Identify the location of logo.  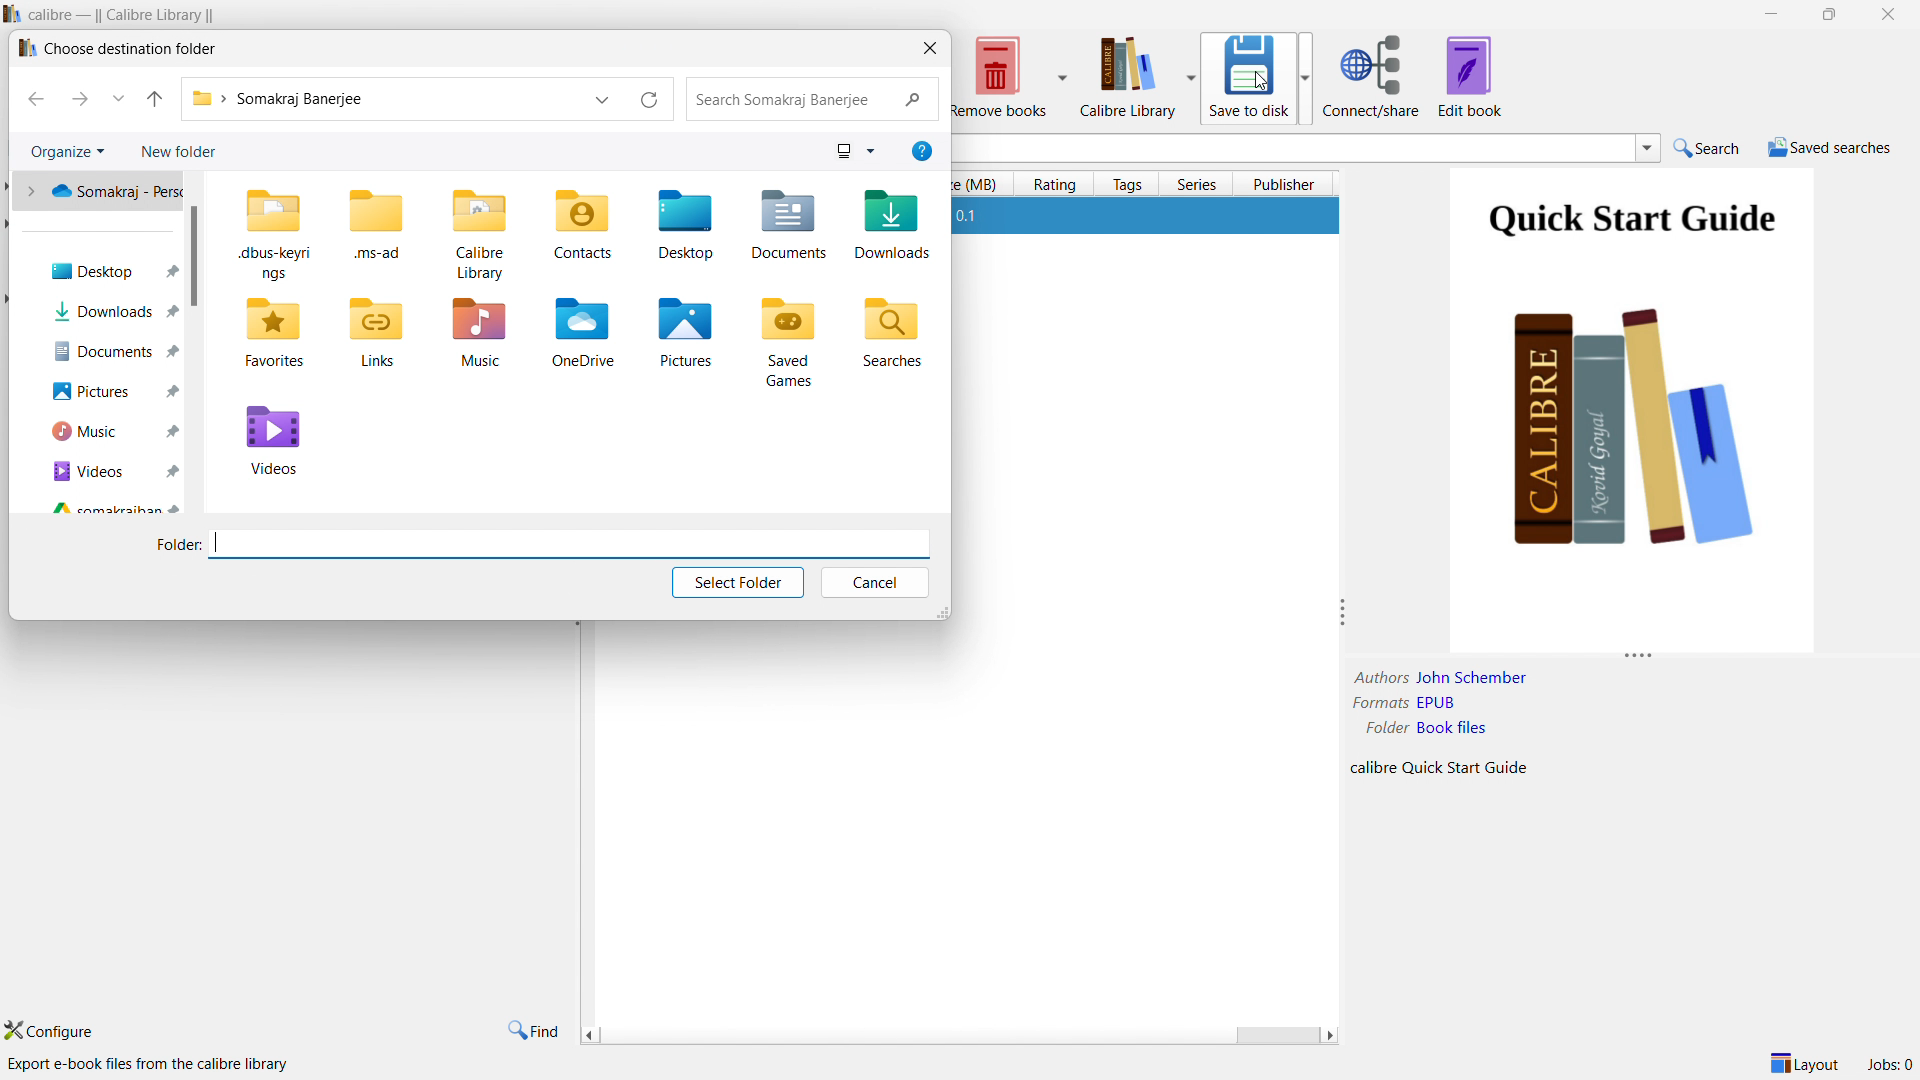
(14, 14).